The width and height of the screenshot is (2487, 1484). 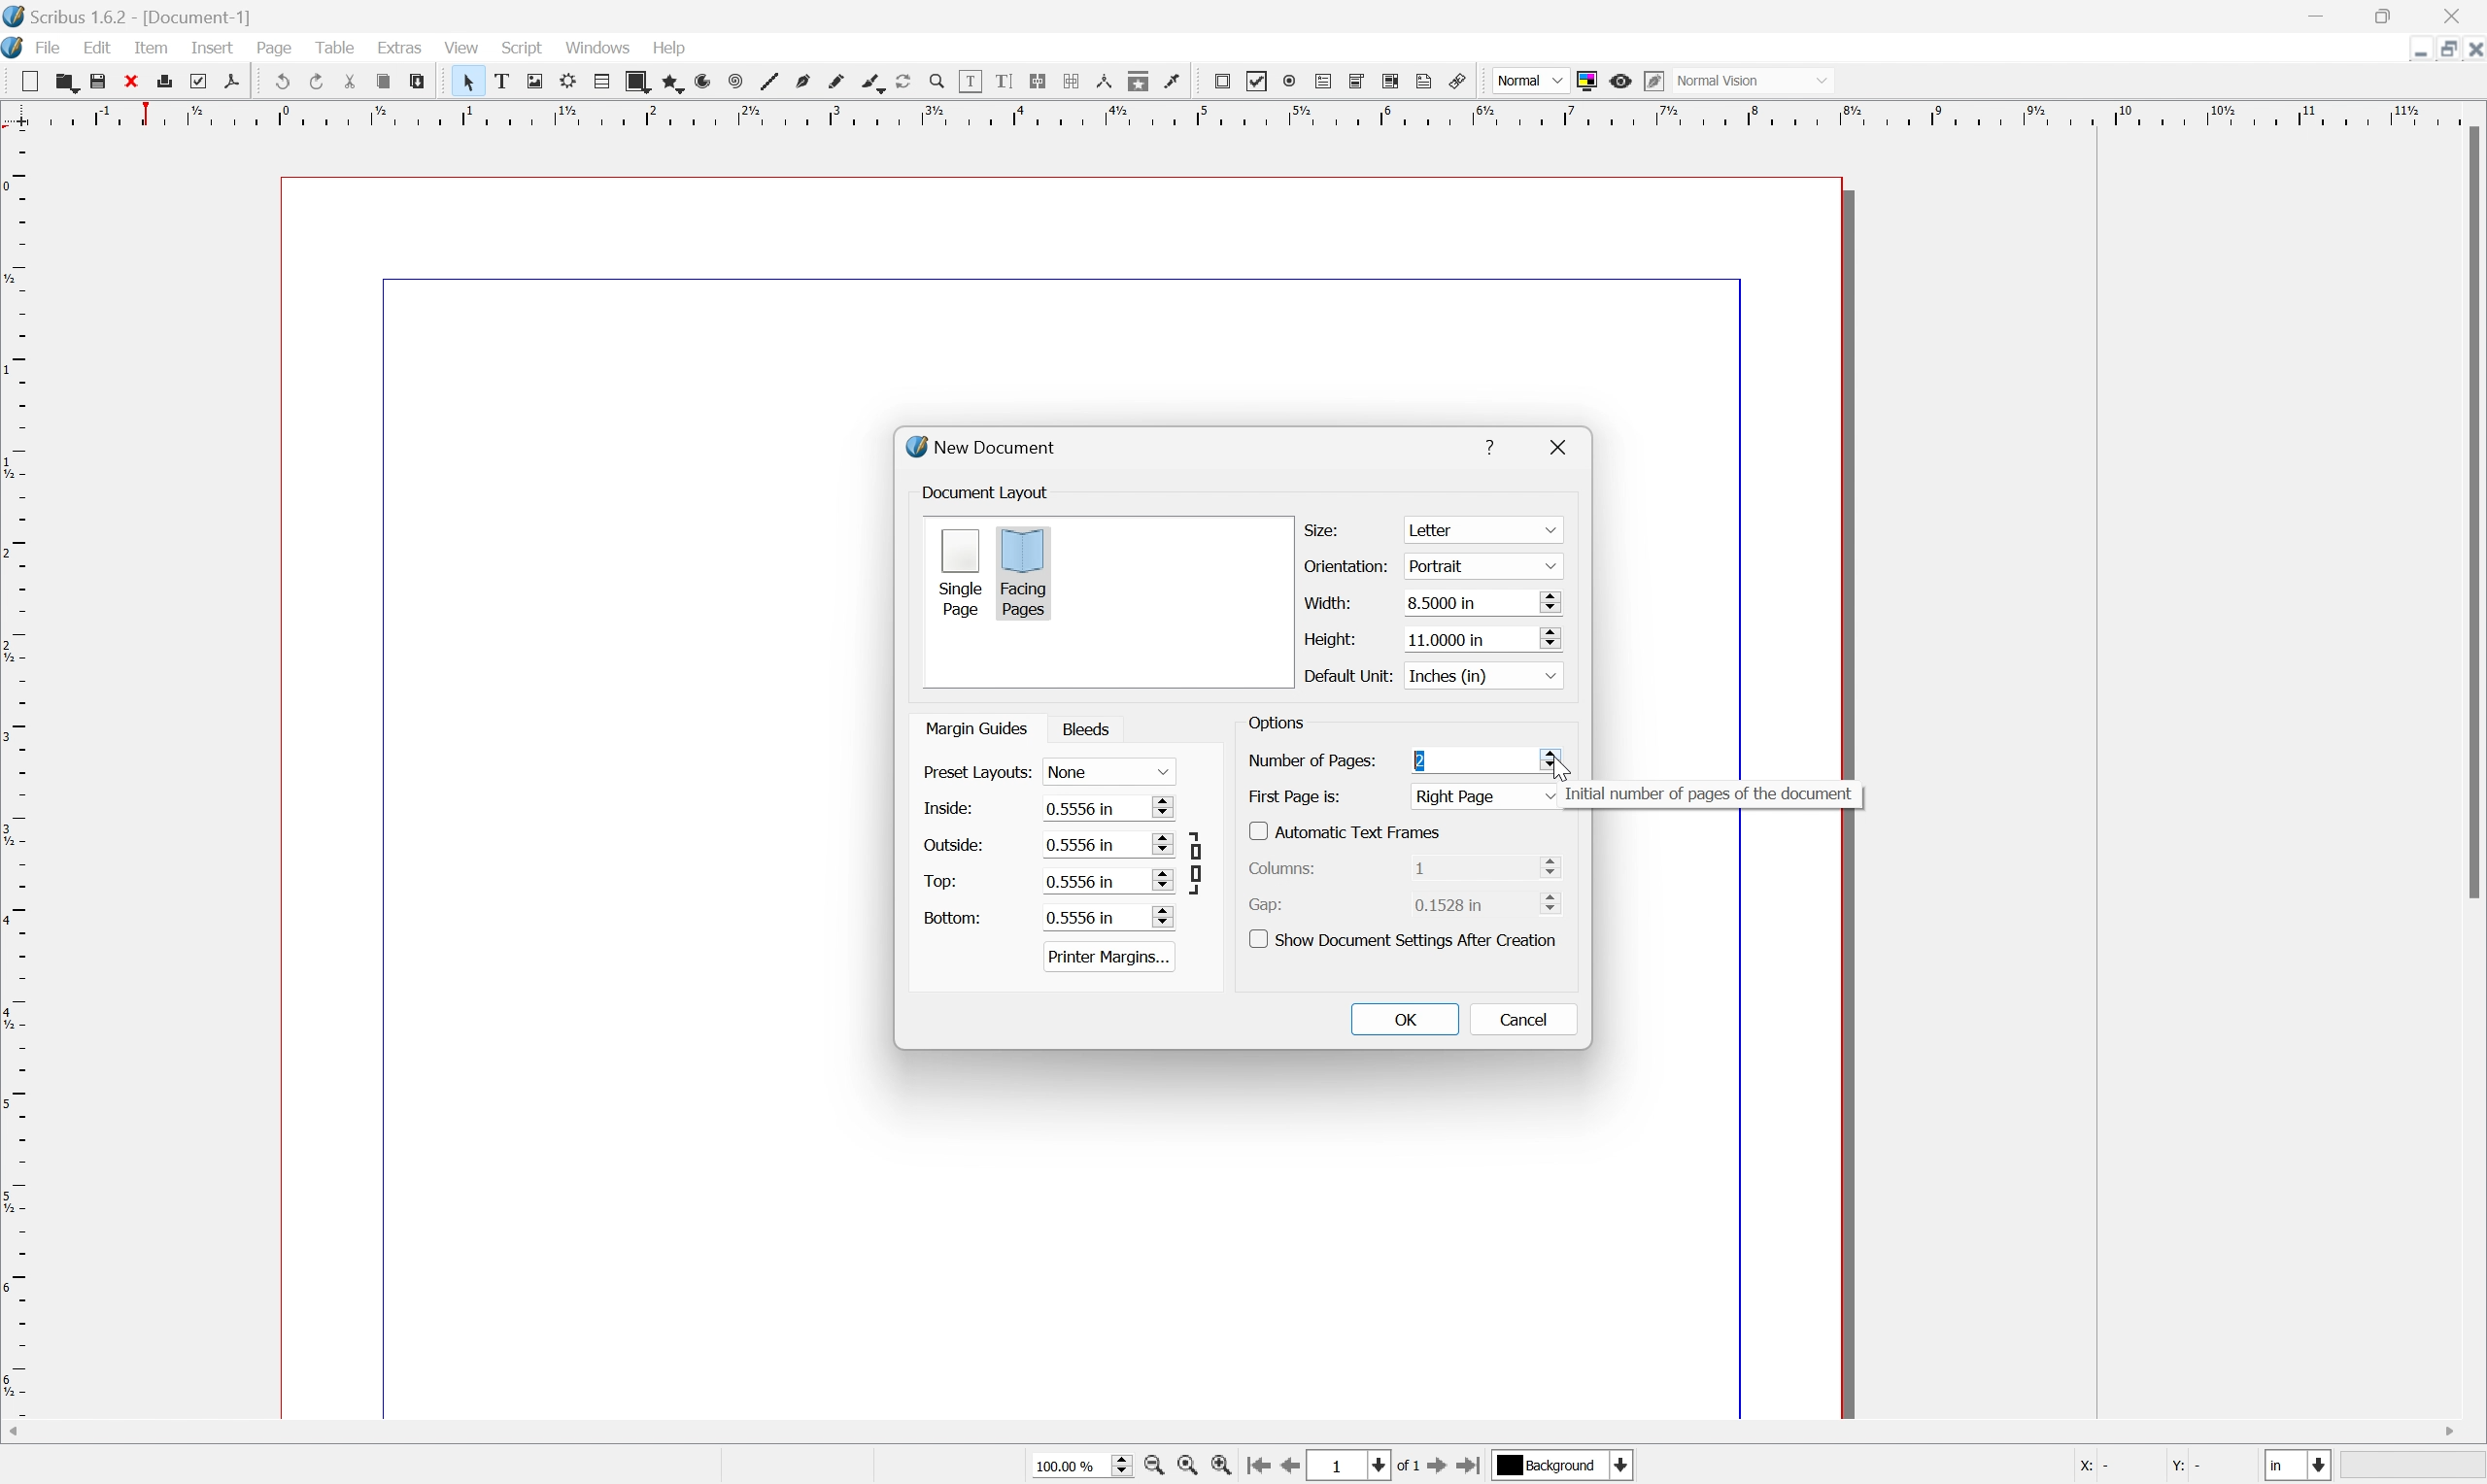 What do you see at coordinates (834, 82) in the screenshot?
I see `Freehand line` at bounding box center [834, 82].